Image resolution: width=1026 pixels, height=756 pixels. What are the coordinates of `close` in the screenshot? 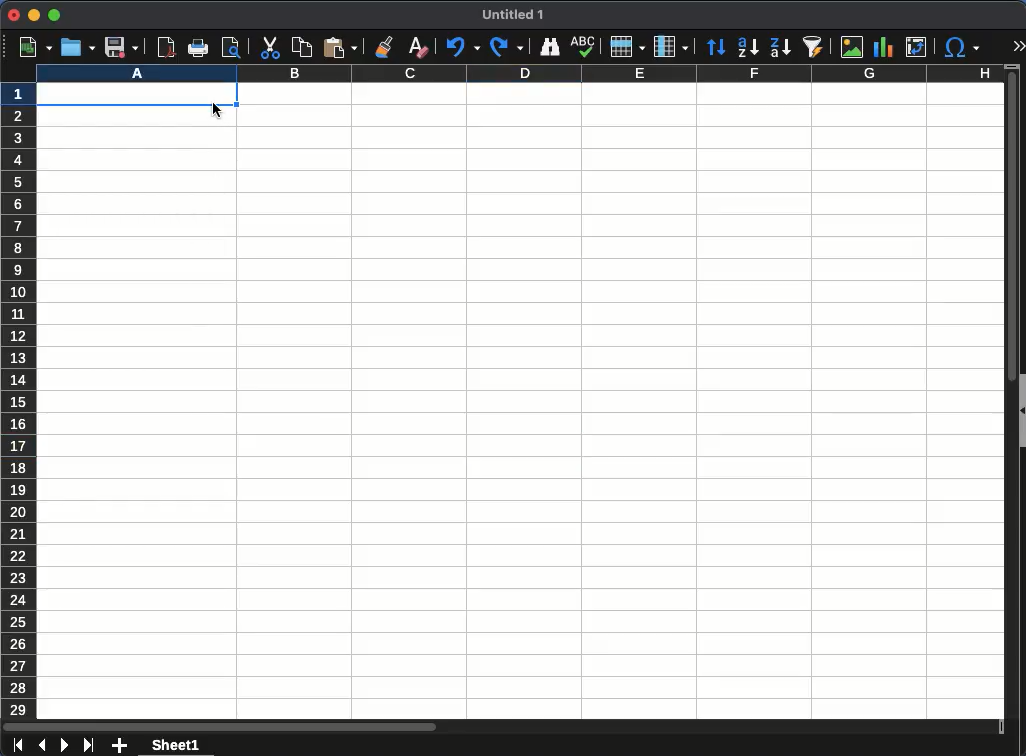 It's located at (14, 16).